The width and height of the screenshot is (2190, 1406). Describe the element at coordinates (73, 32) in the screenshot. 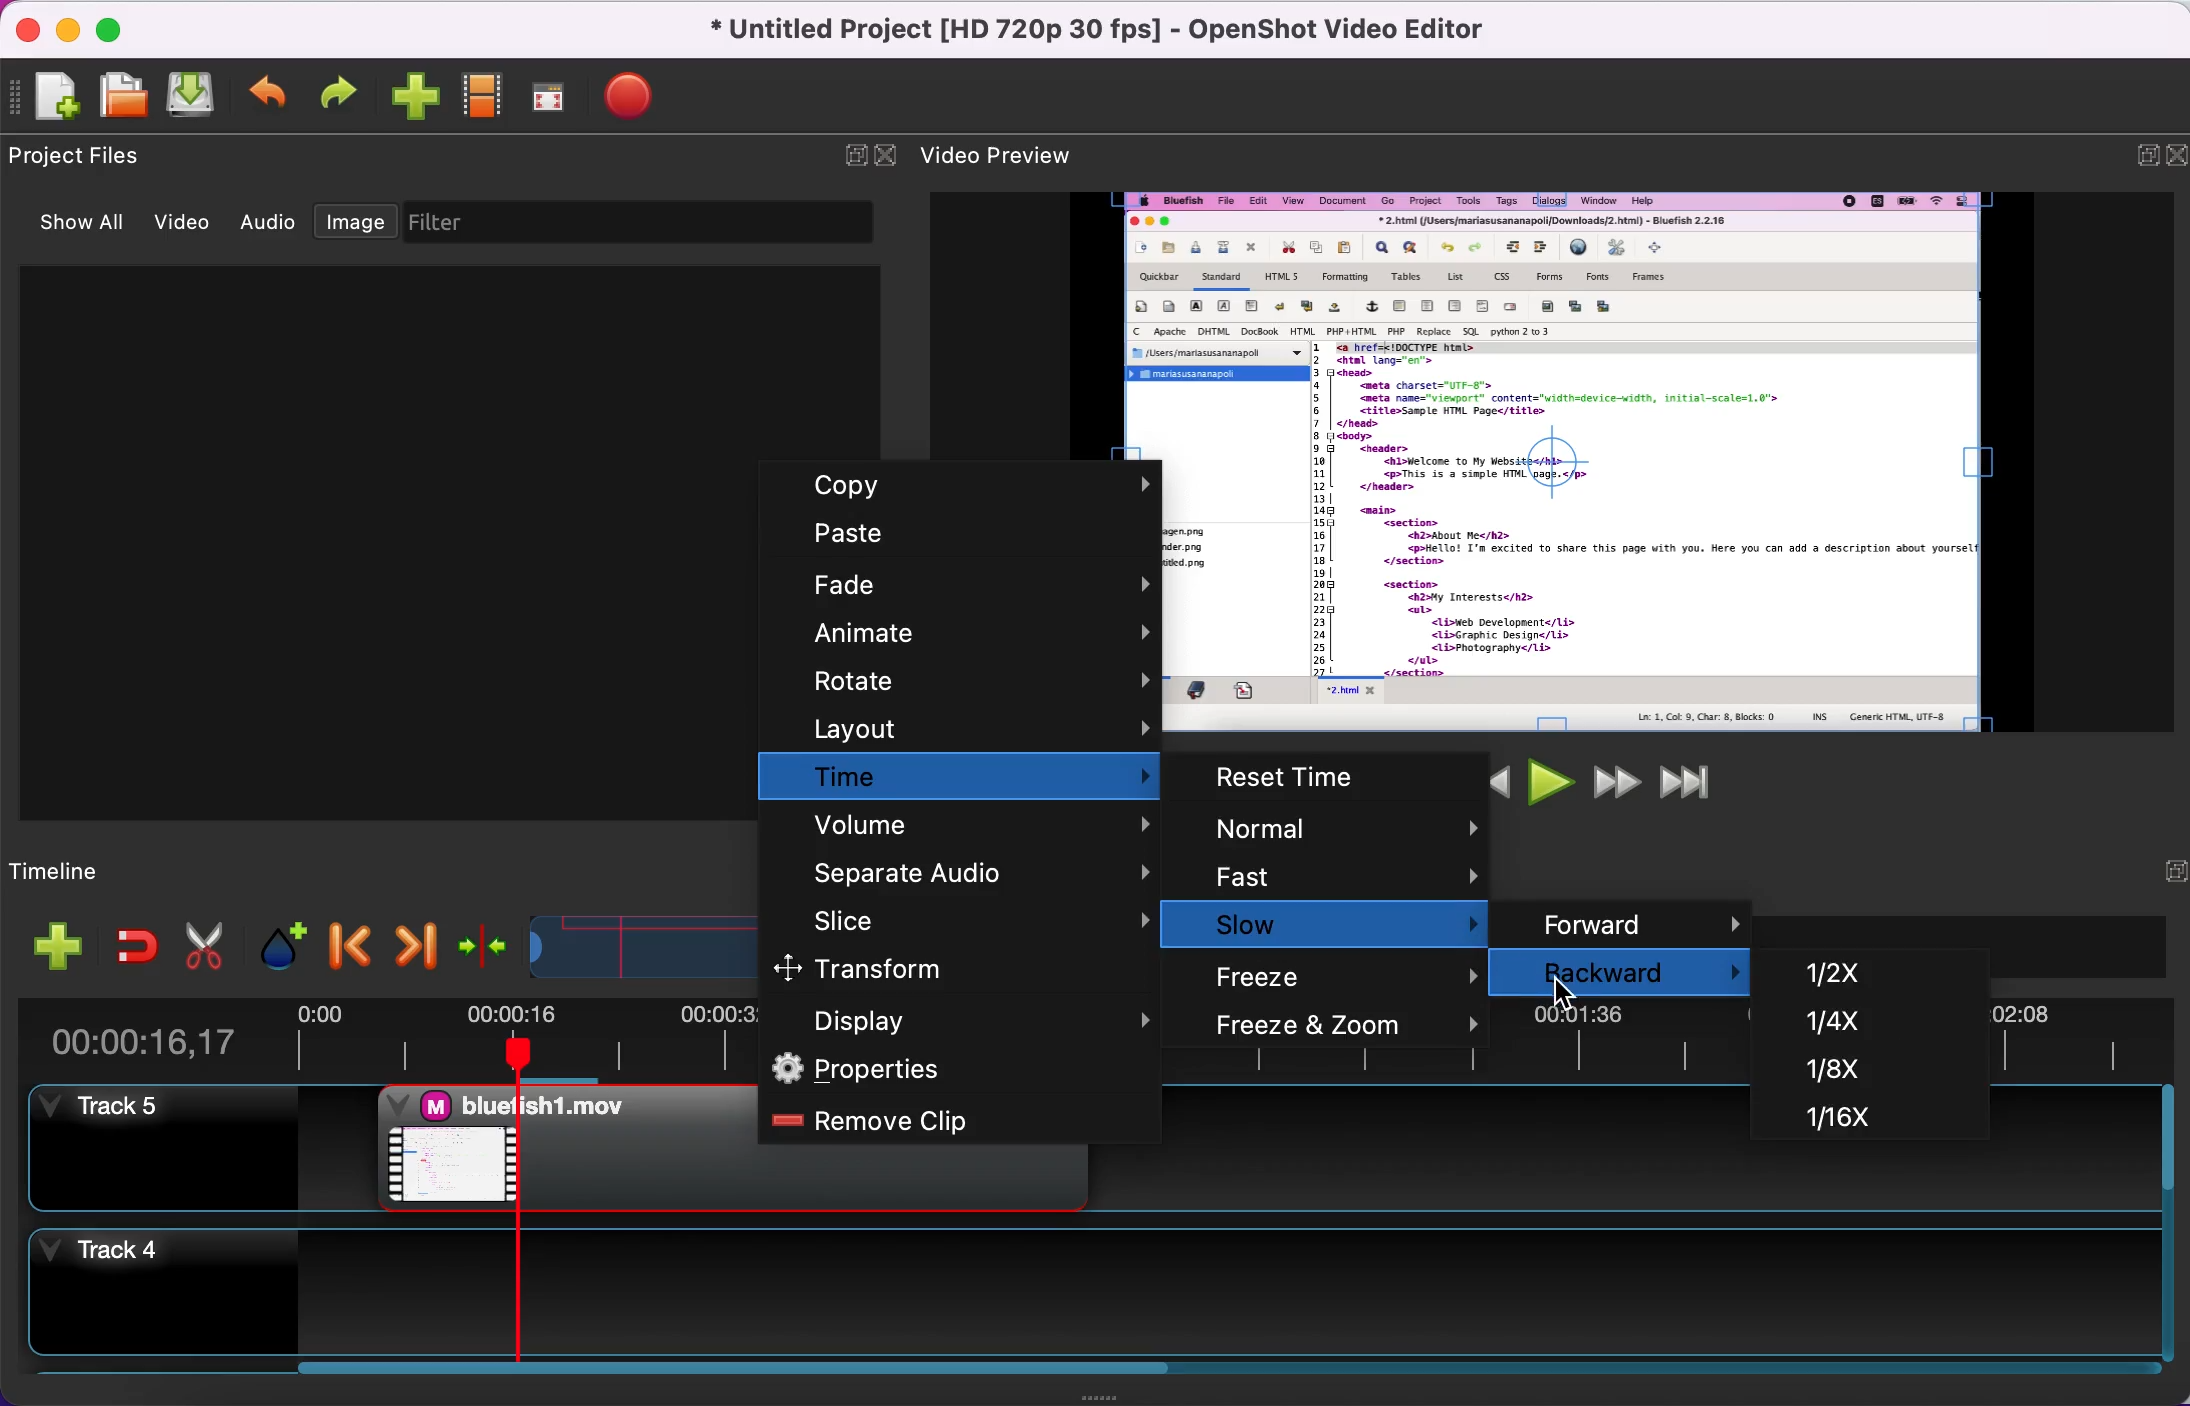

I see `minimize` at that location.